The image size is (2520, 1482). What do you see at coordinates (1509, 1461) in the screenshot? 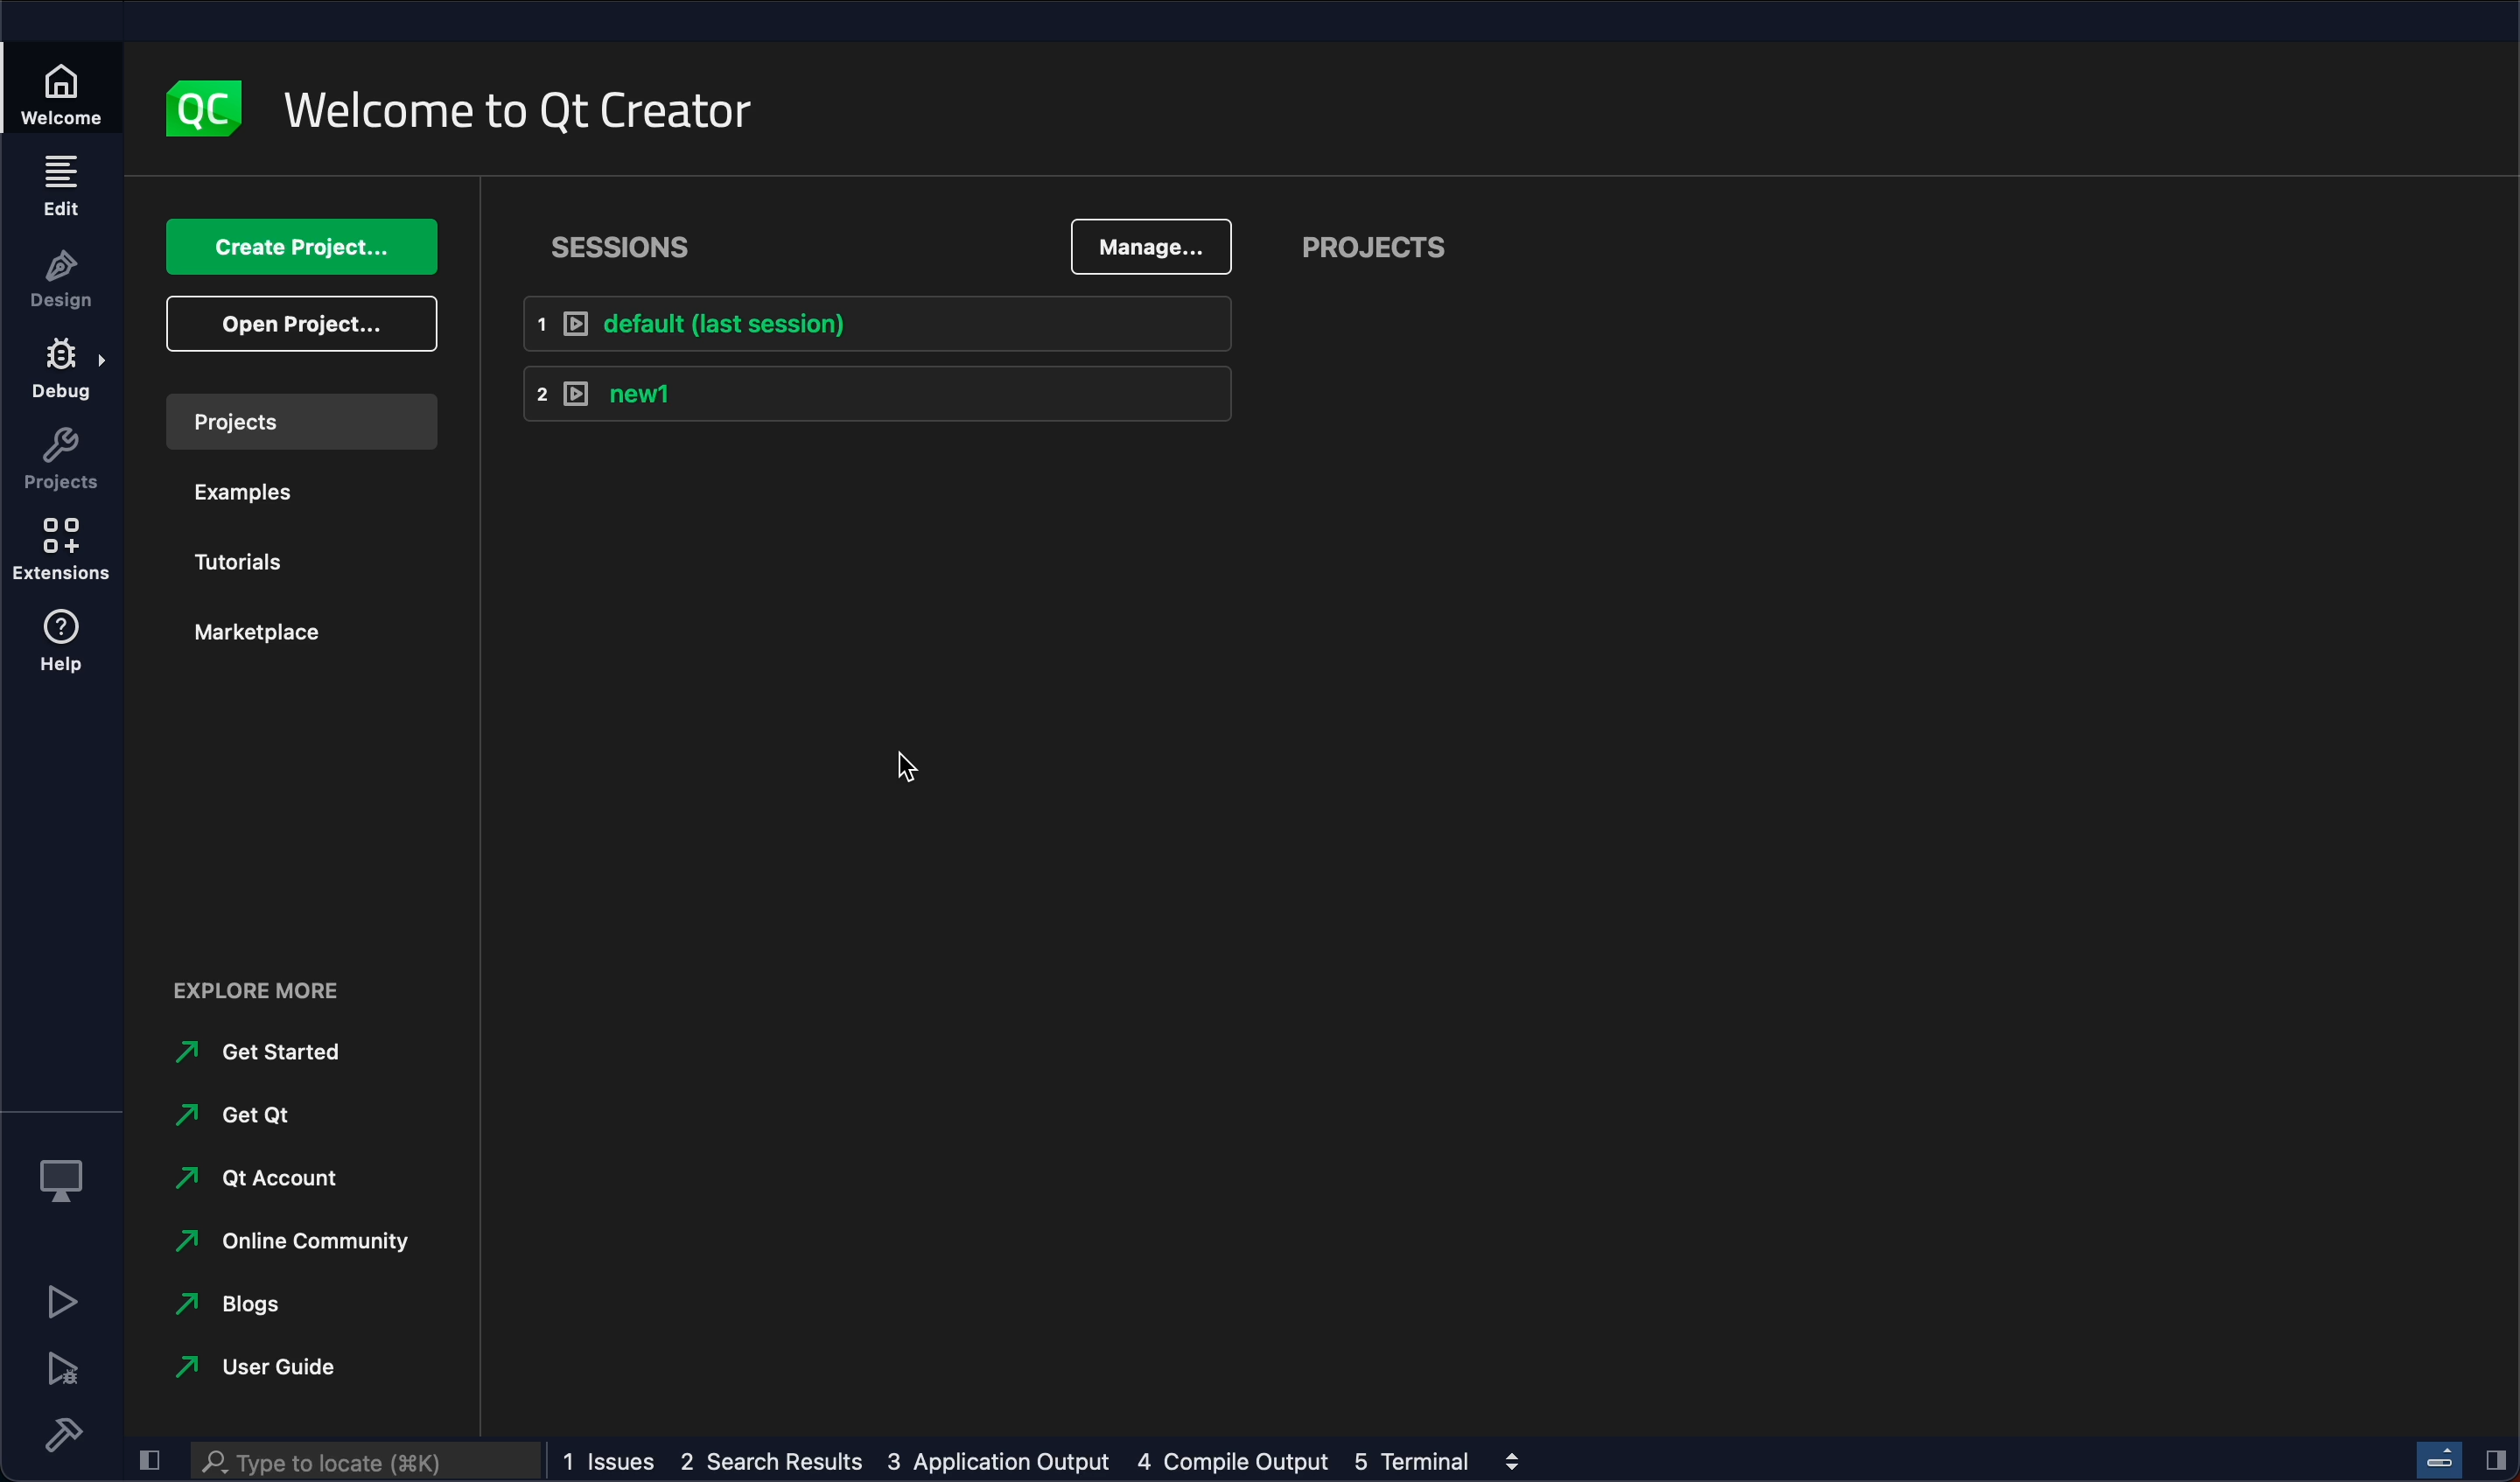
I see `view output` at bounding box center [1509, 1461].